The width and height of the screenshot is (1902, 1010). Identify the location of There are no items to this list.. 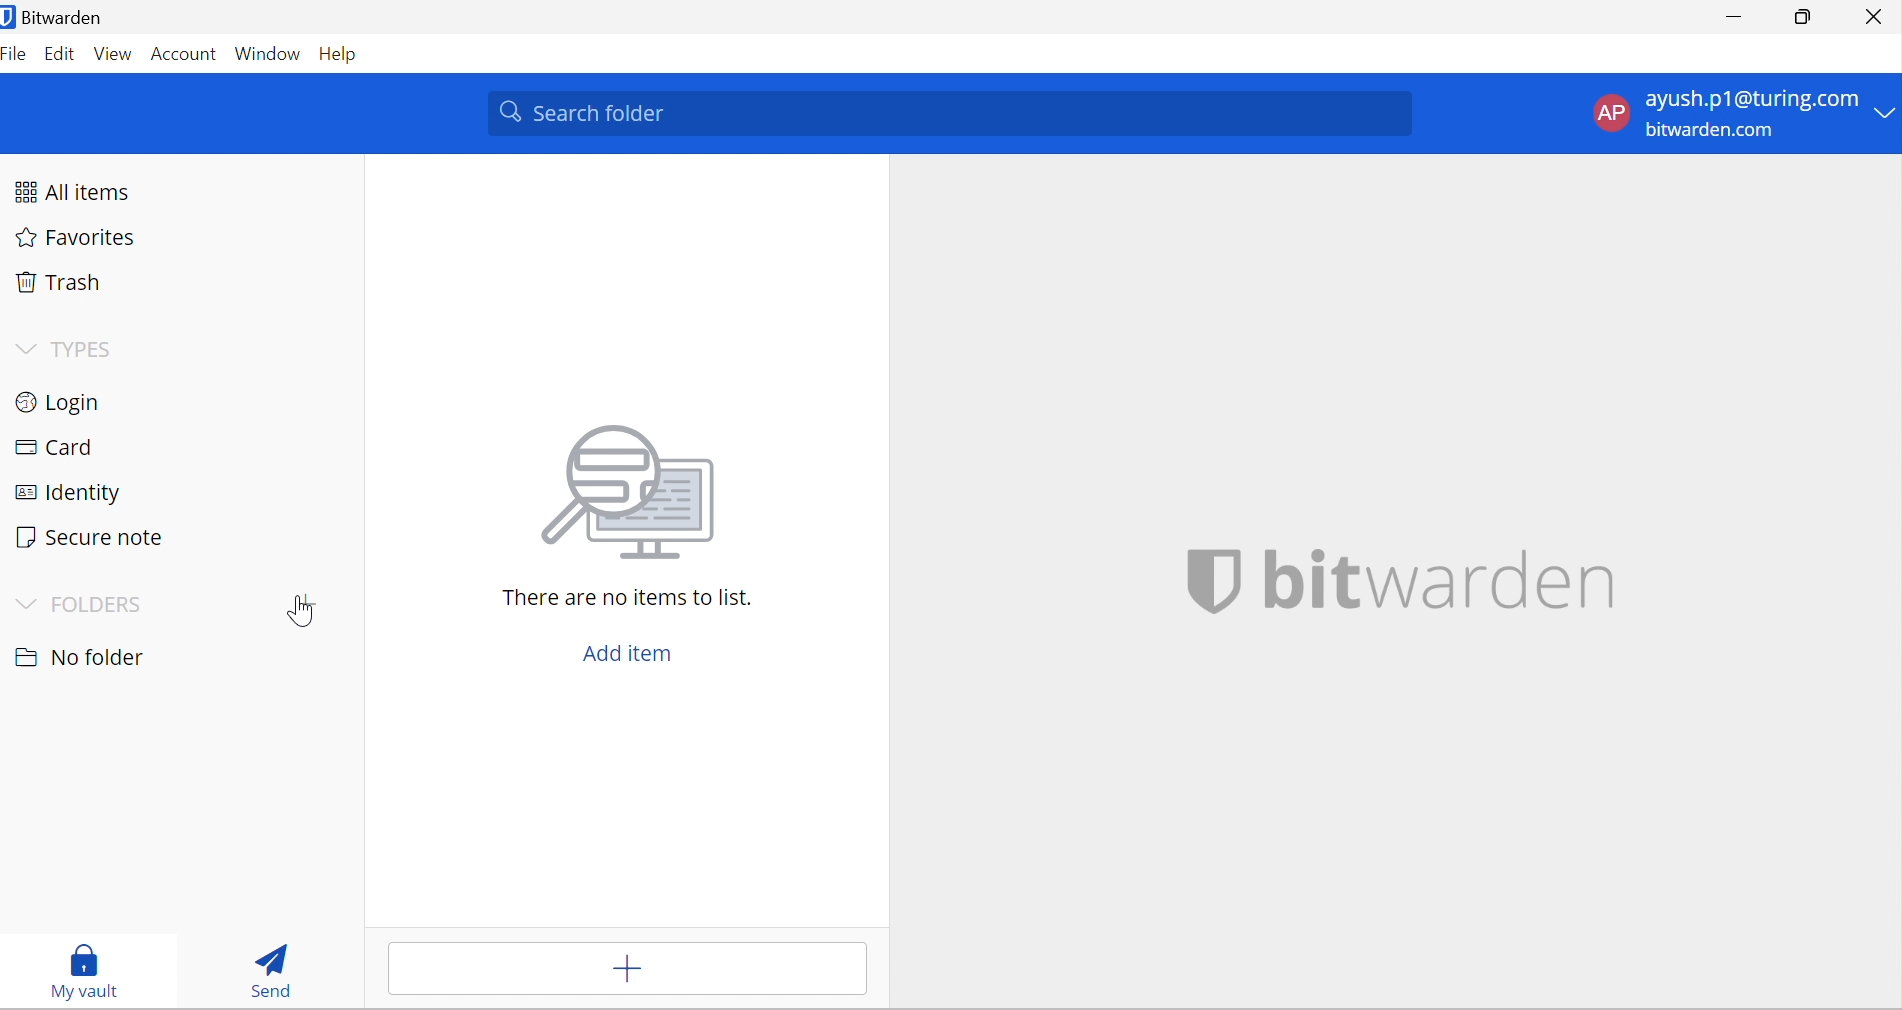
(634, 600).